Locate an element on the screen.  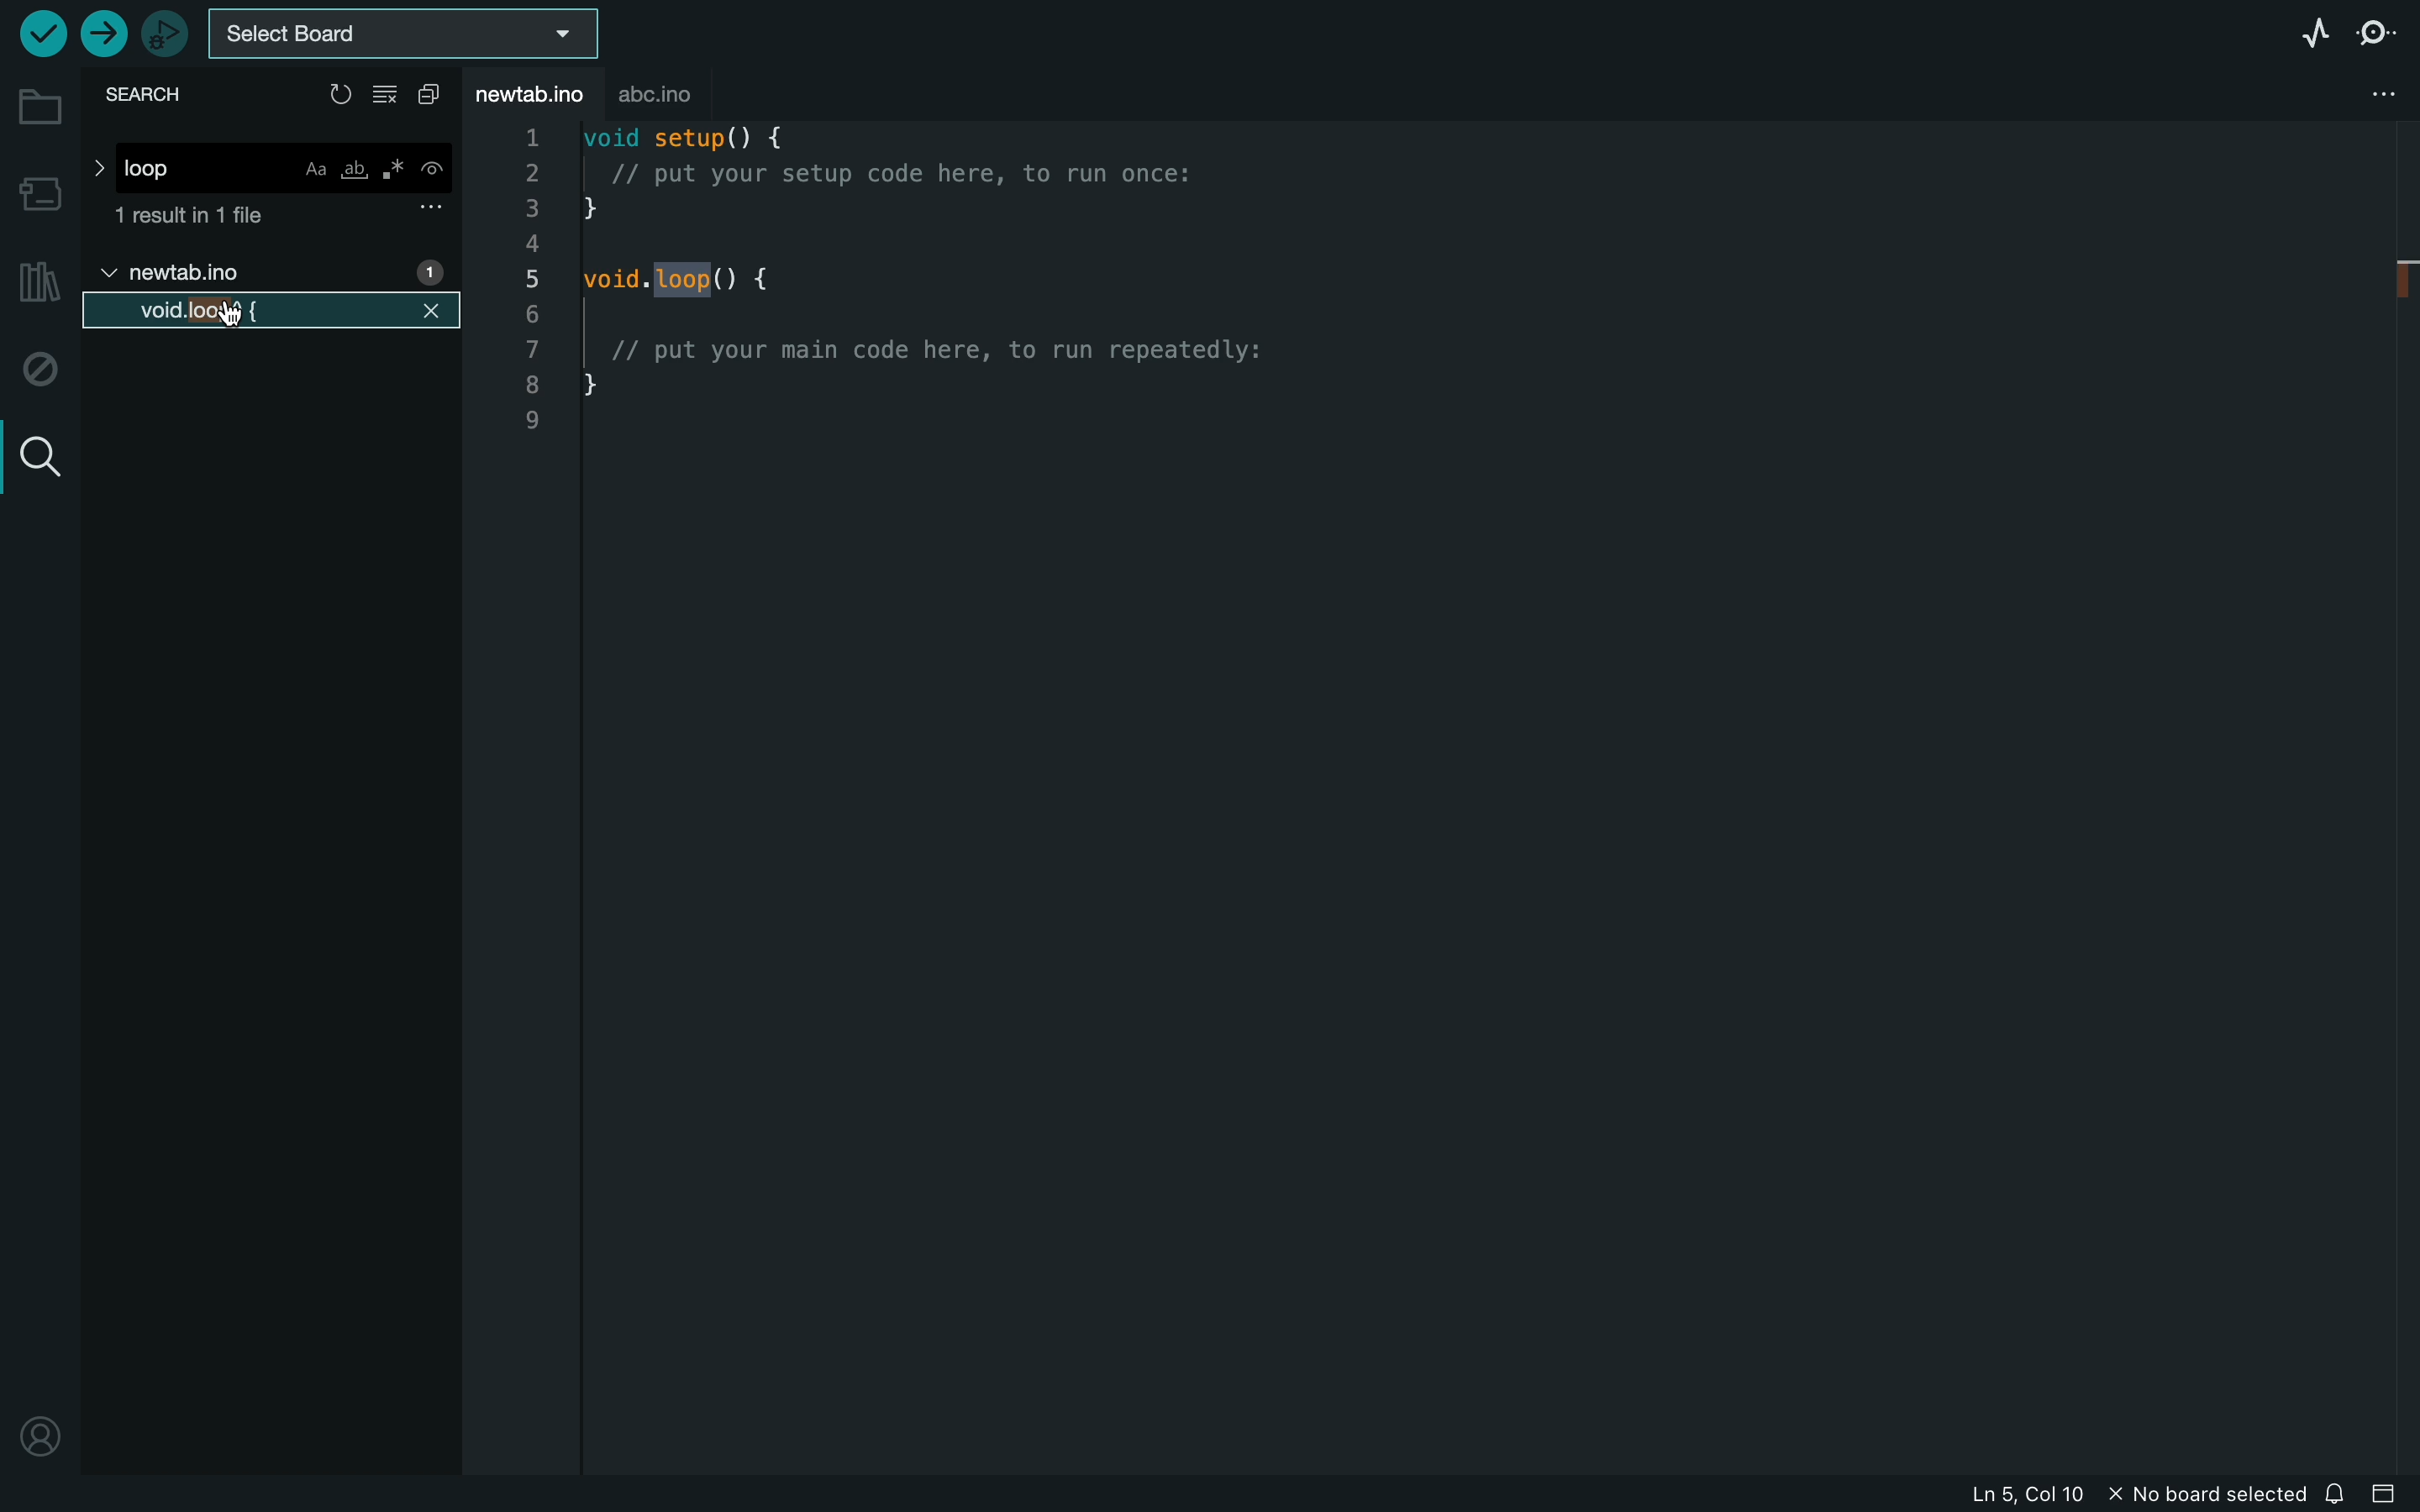
serial plotter is located at coordinates (2289, 30).